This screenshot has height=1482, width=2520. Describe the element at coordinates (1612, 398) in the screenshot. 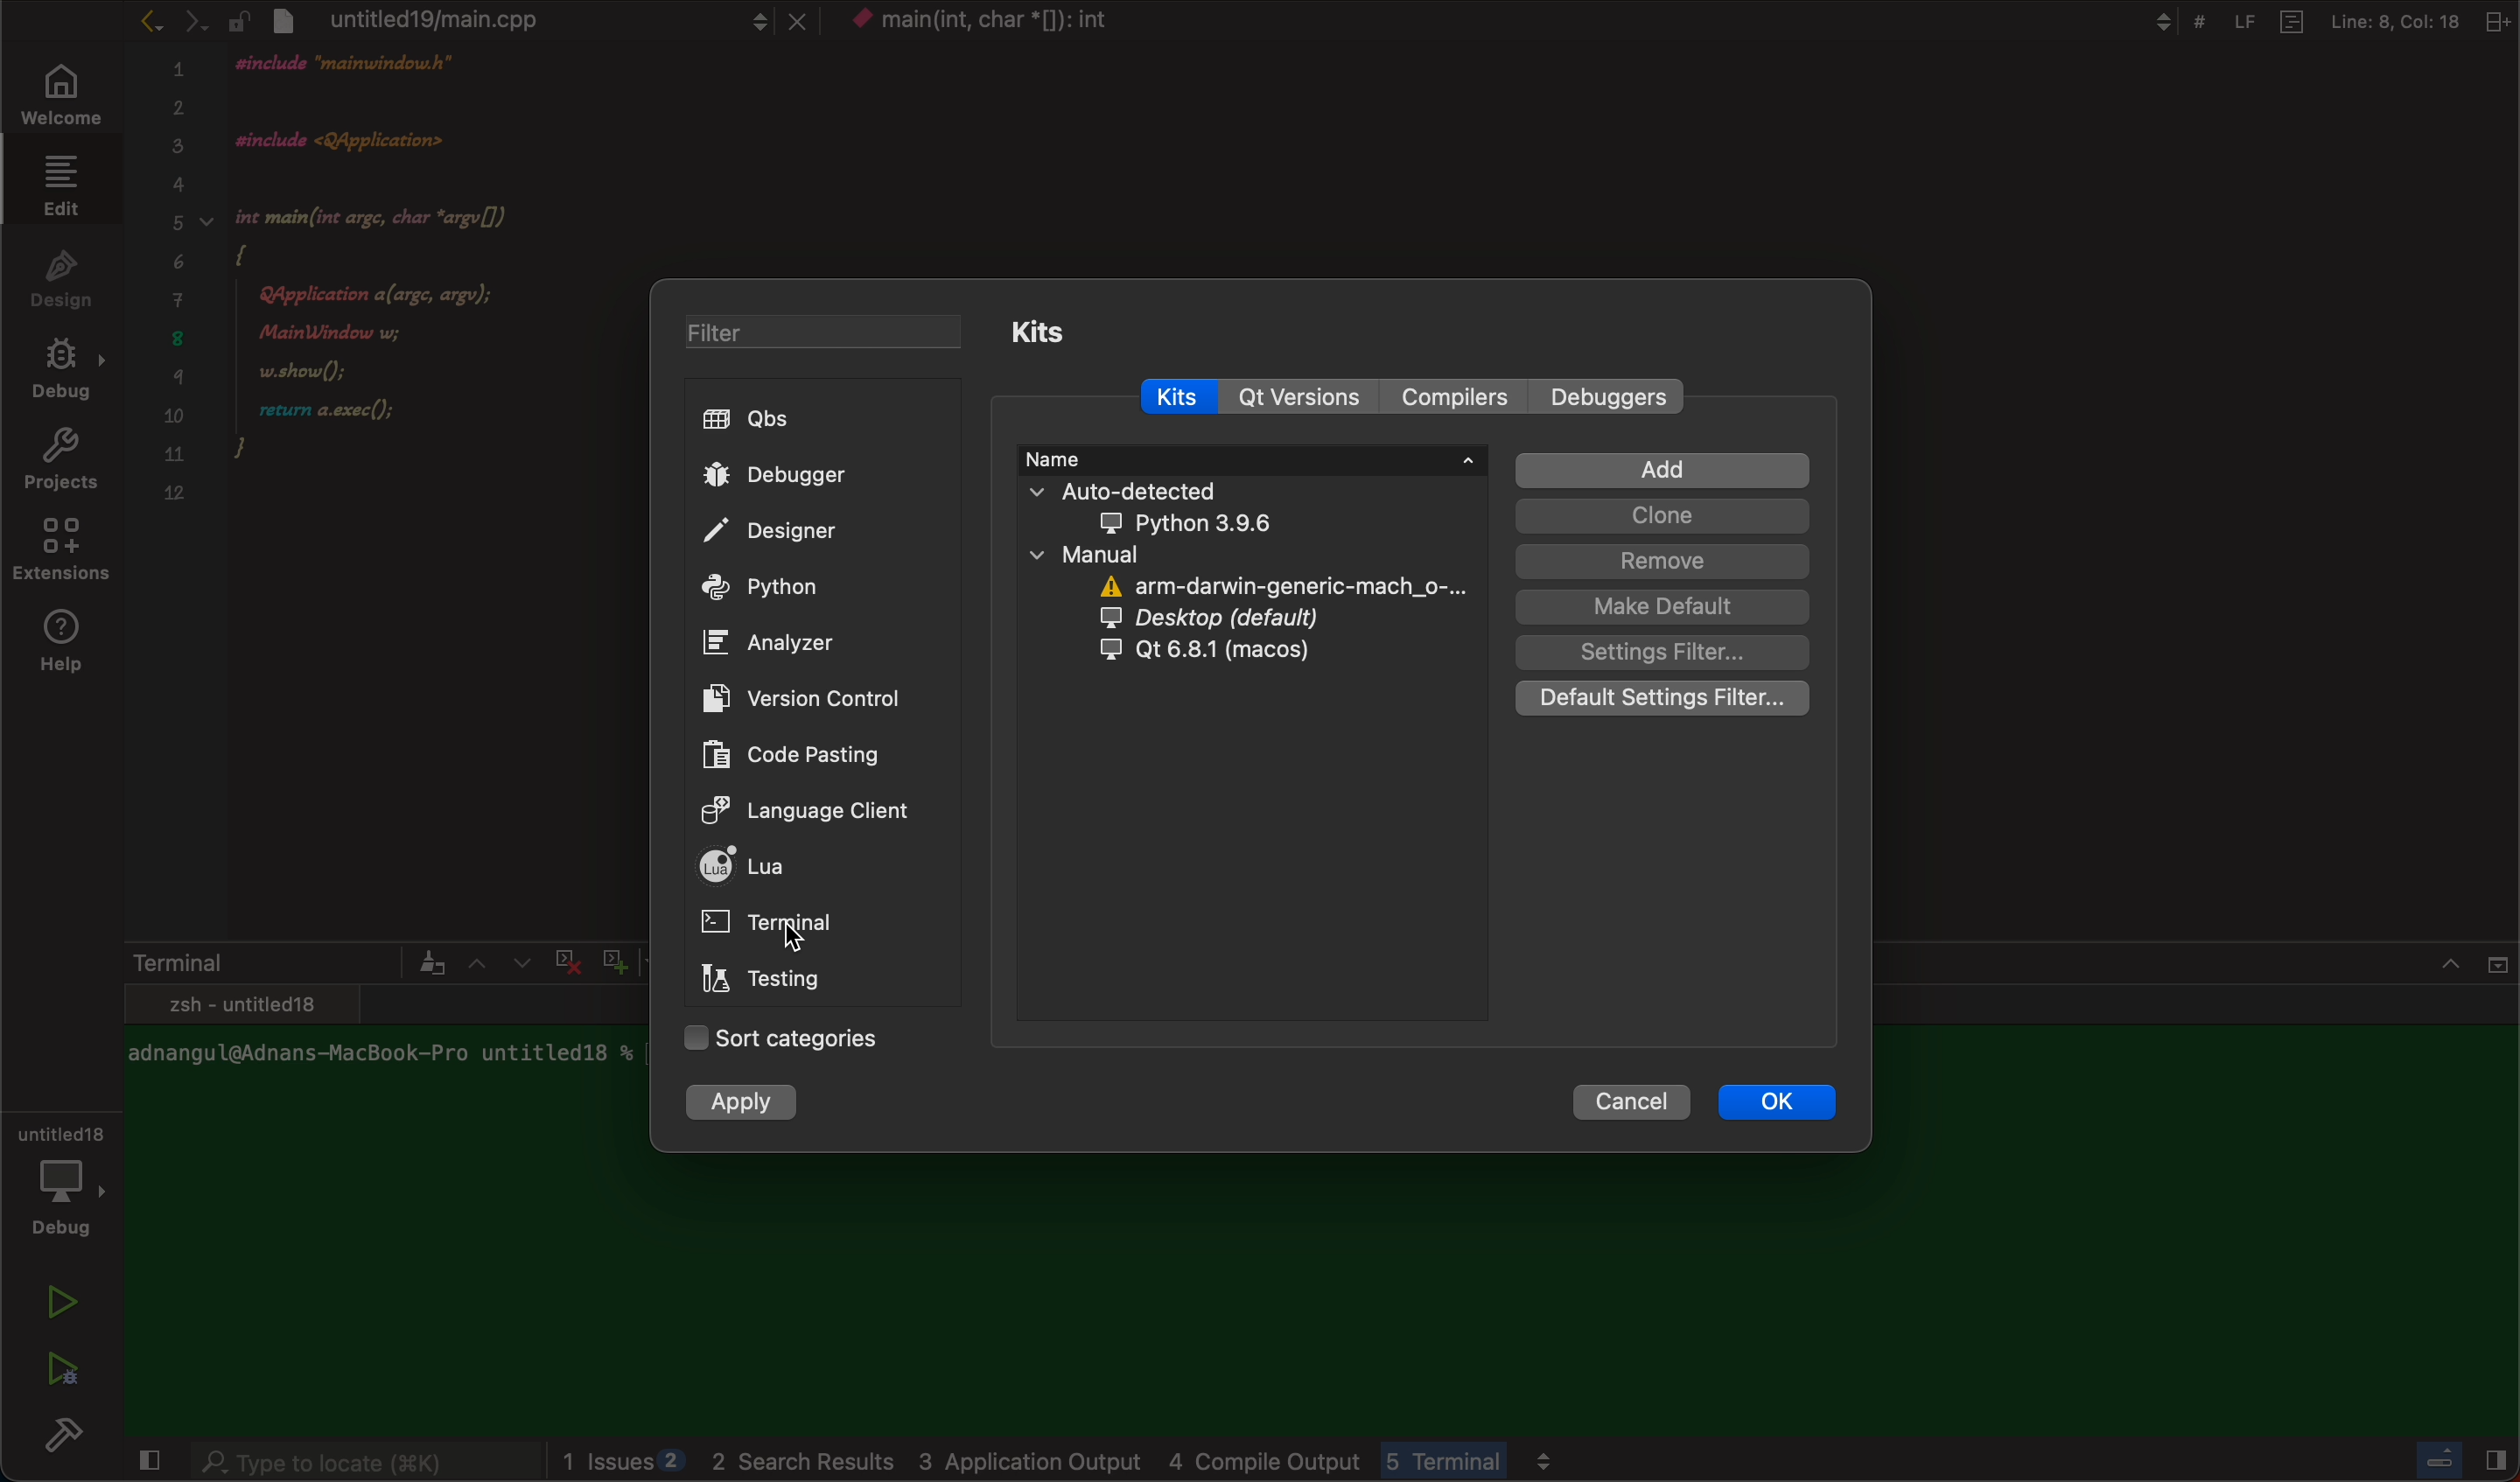

I see `debuggers` at that location.